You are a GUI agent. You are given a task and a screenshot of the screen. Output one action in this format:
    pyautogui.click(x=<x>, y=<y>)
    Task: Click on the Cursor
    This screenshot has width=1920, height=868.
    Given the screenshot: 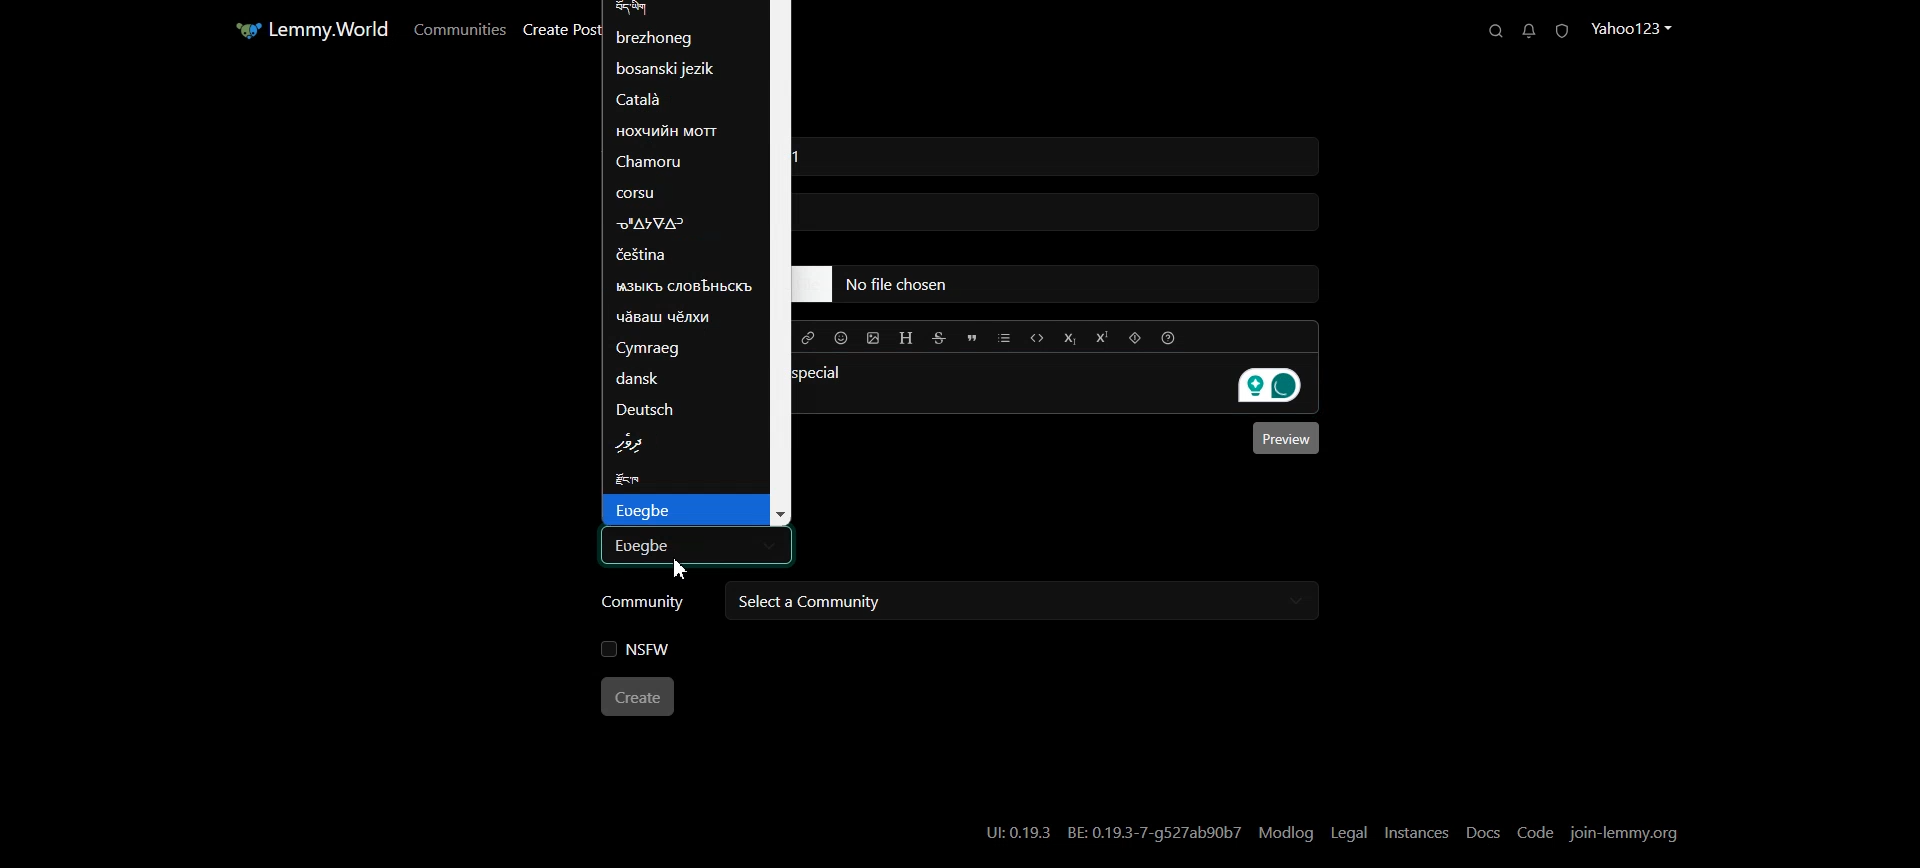 What is the action you would take?
    pyautogui.click(x=682, y=570)
    